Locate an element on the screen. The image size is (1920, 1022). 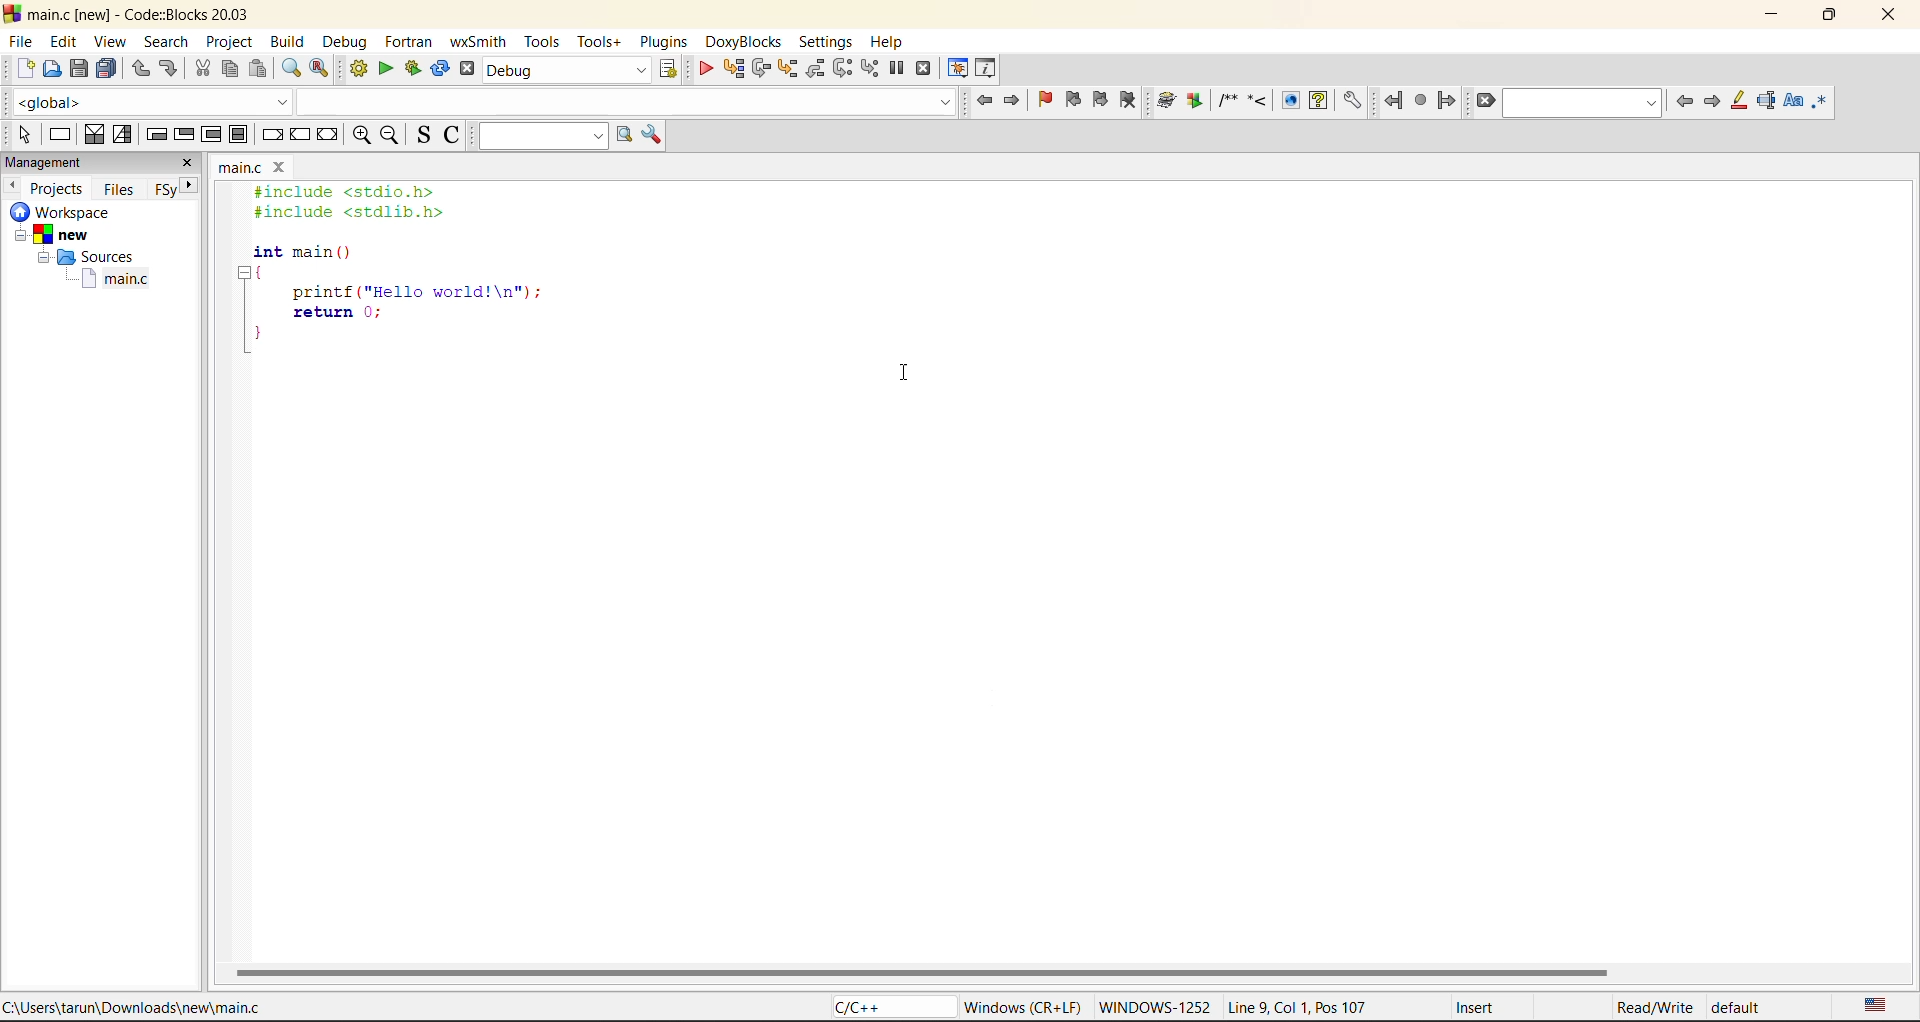
search is located at coordinates (167, 42).